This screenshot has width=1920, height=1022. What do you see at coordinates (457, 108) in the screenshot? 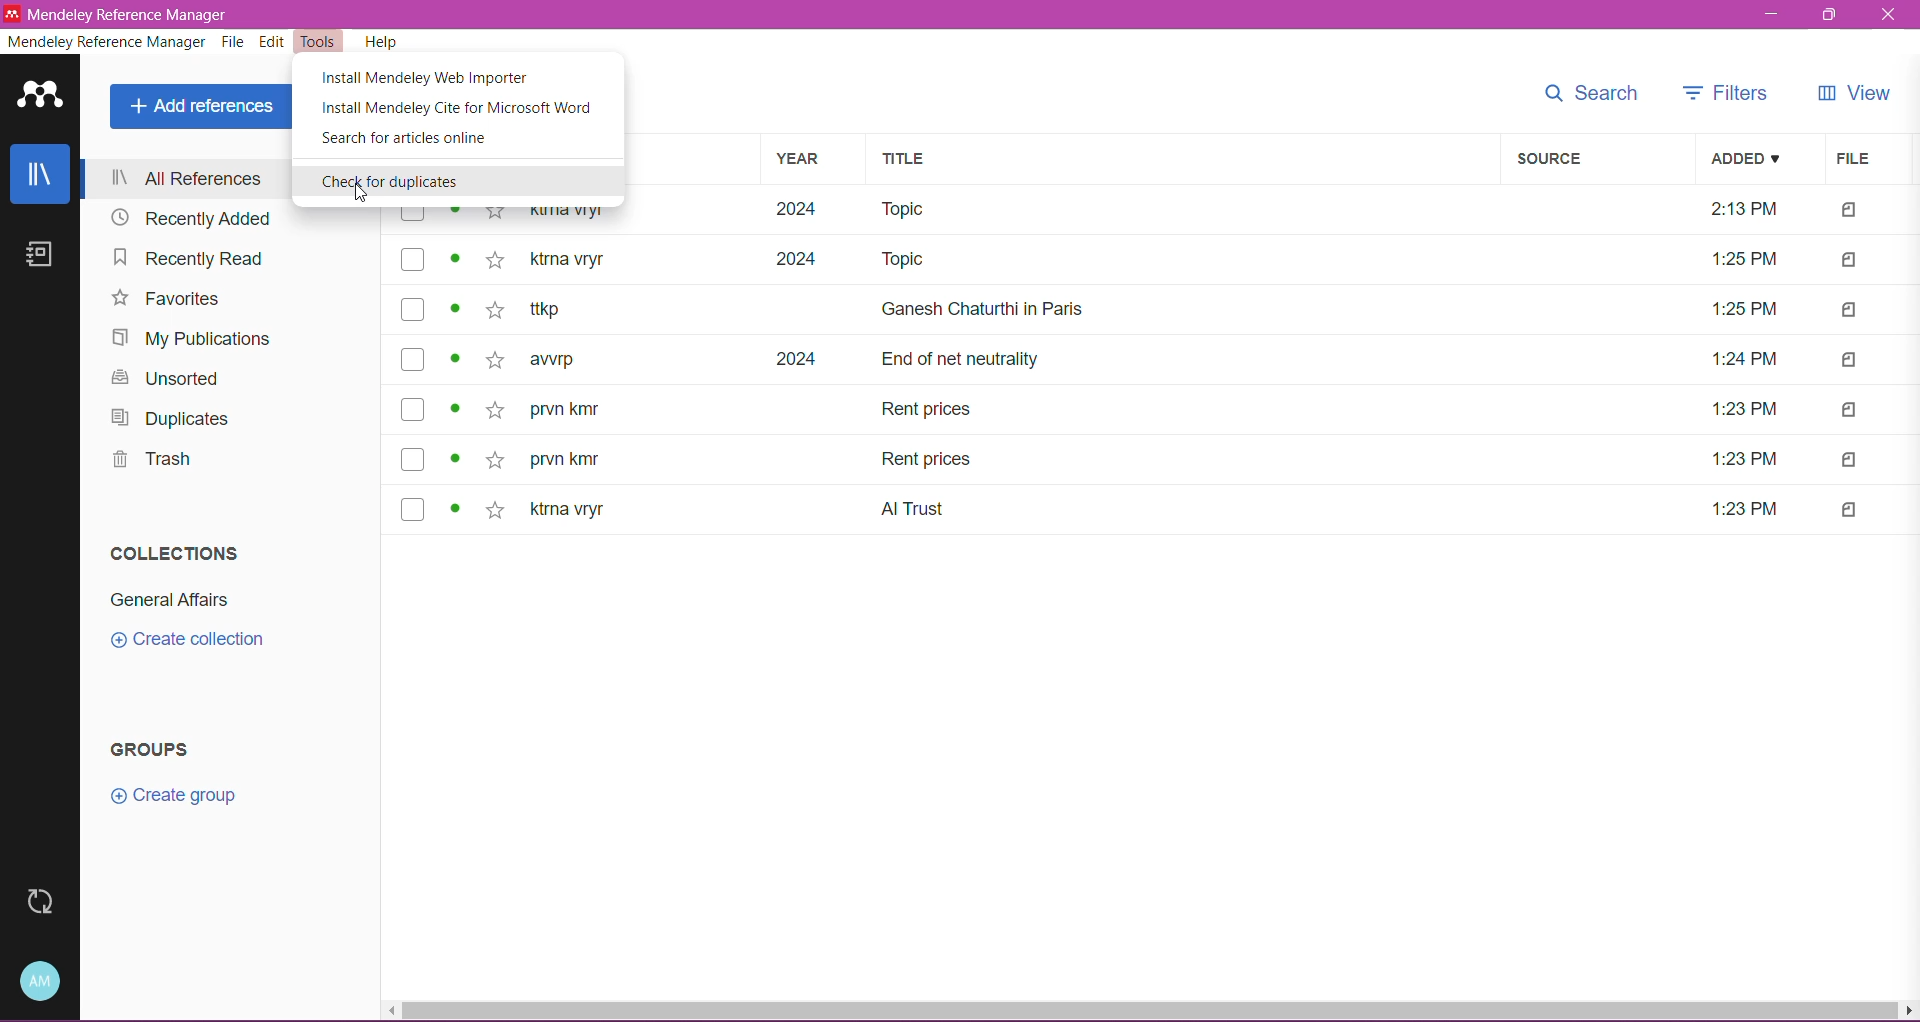
I see `Install Mendeley Cite for Microsoft Word` at bounding box center [457, 108].